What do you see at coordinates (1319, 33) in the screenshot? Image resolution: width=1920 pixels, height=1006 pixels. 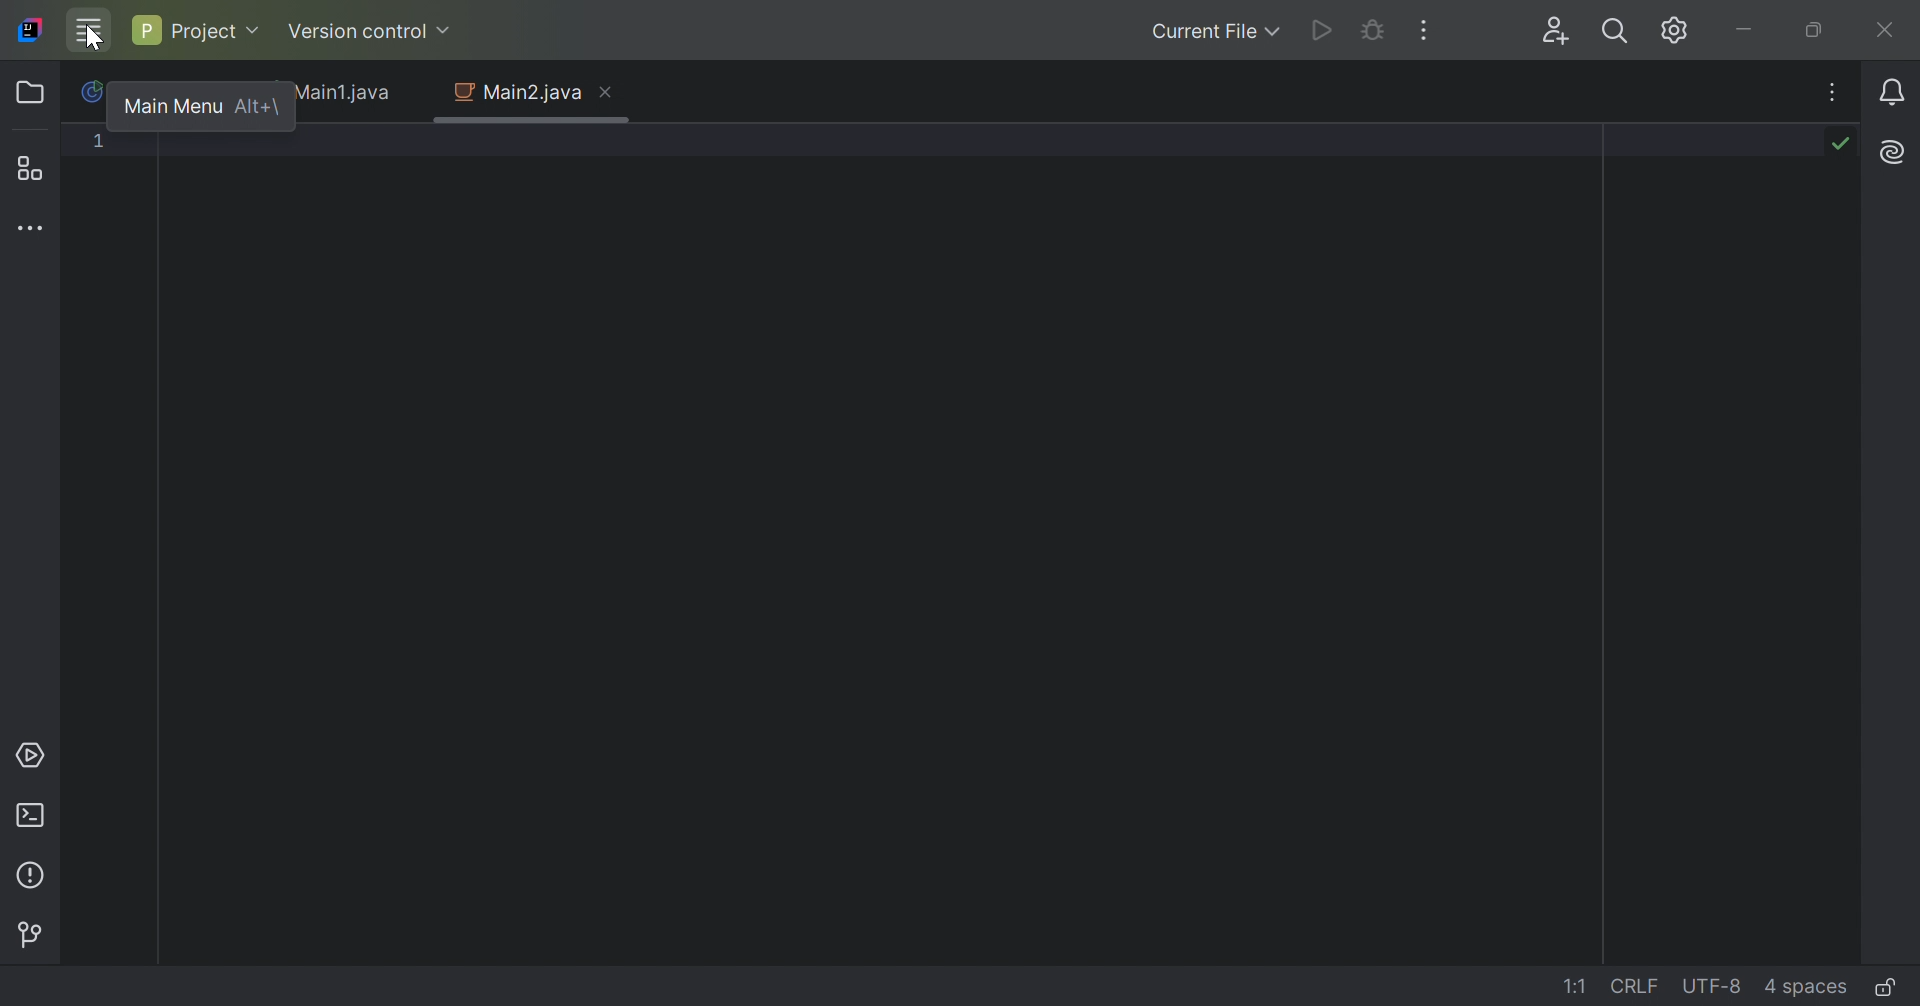 I see `Run` at bounding box center [1319, 33].